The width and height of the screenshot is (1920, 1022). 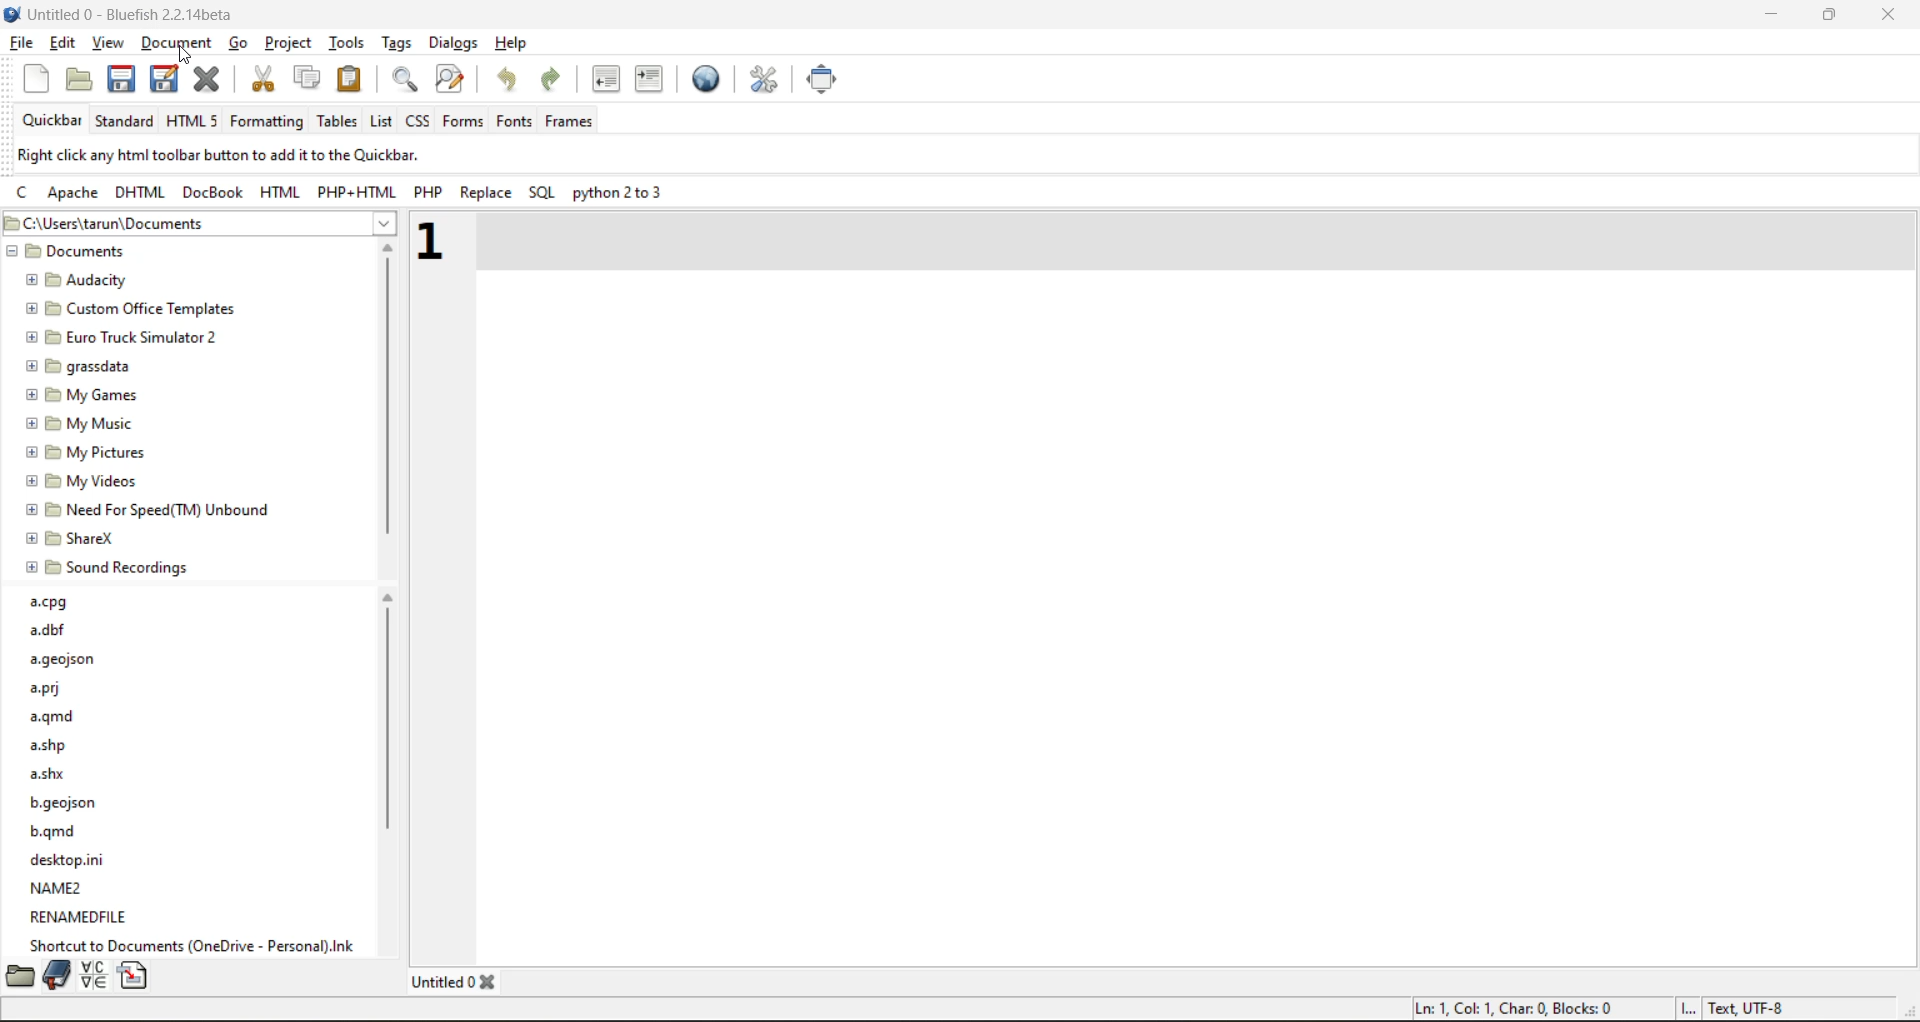 What do you see at coordinates (52, 745) in the screenshot?
I see `a.shp` at bounding box center [52, 745].